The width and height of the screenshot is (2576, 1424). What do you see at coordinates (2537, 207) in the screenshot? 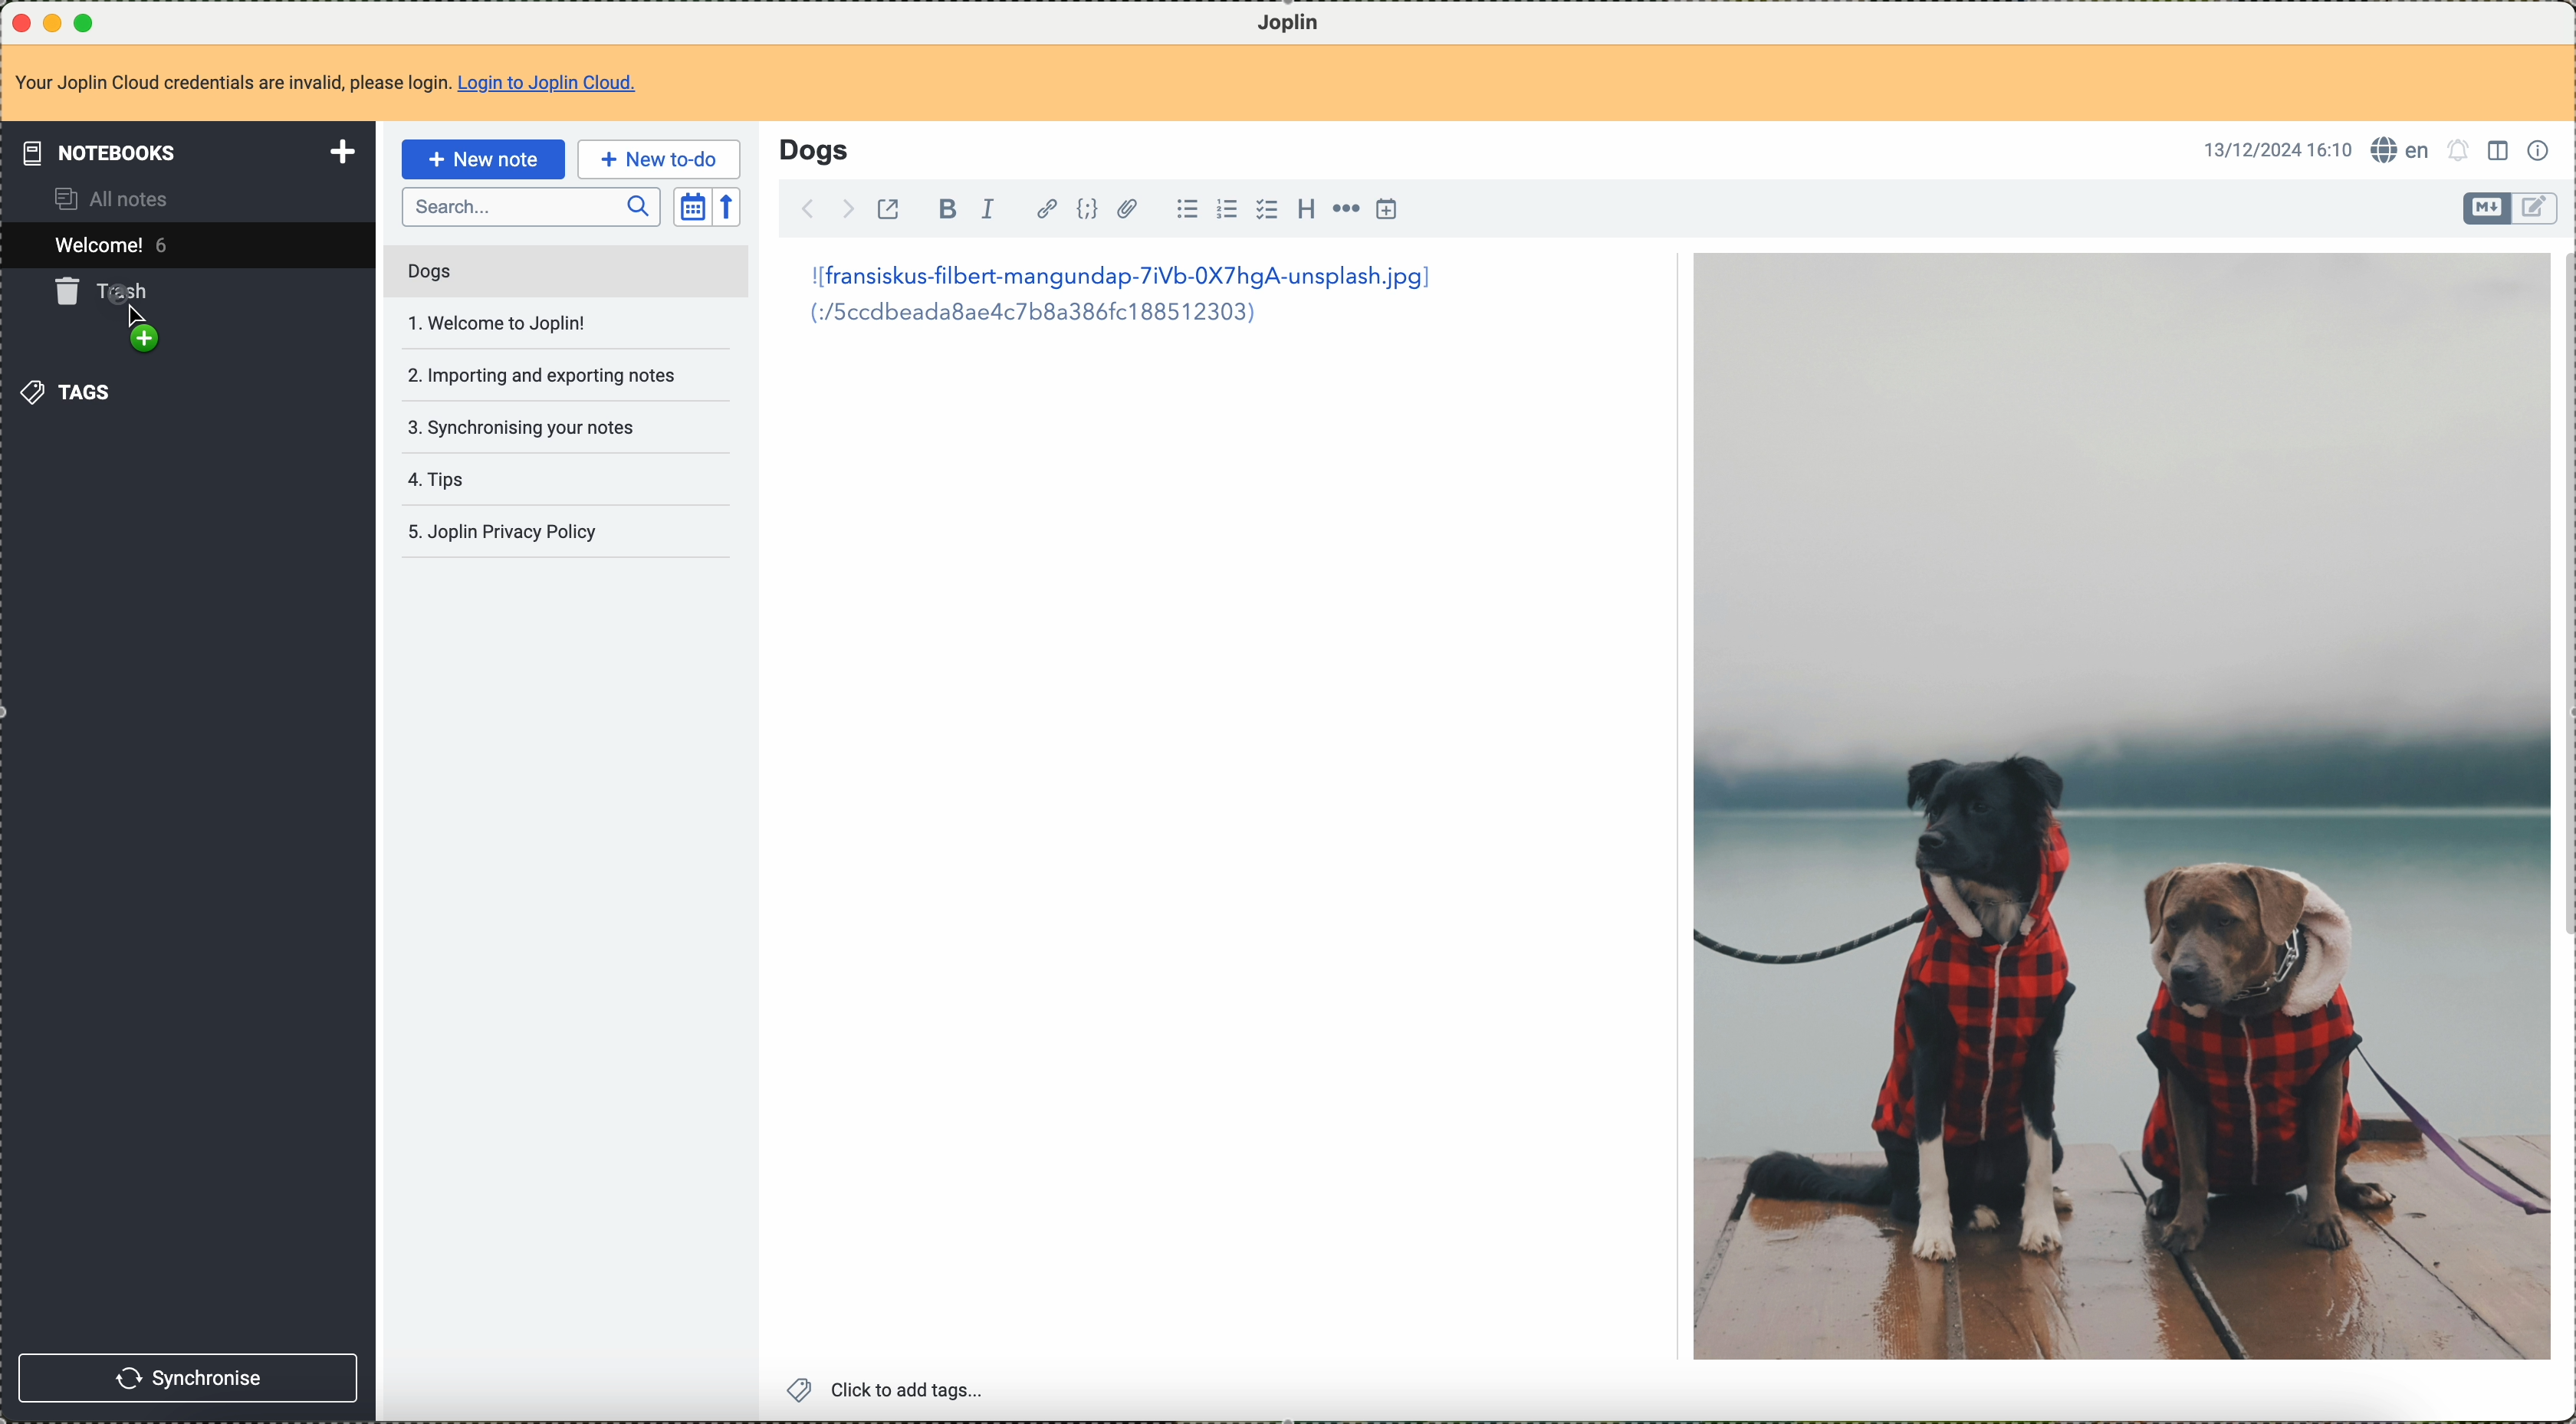
I see `toggle editor` at bounding box center [2537, 207].